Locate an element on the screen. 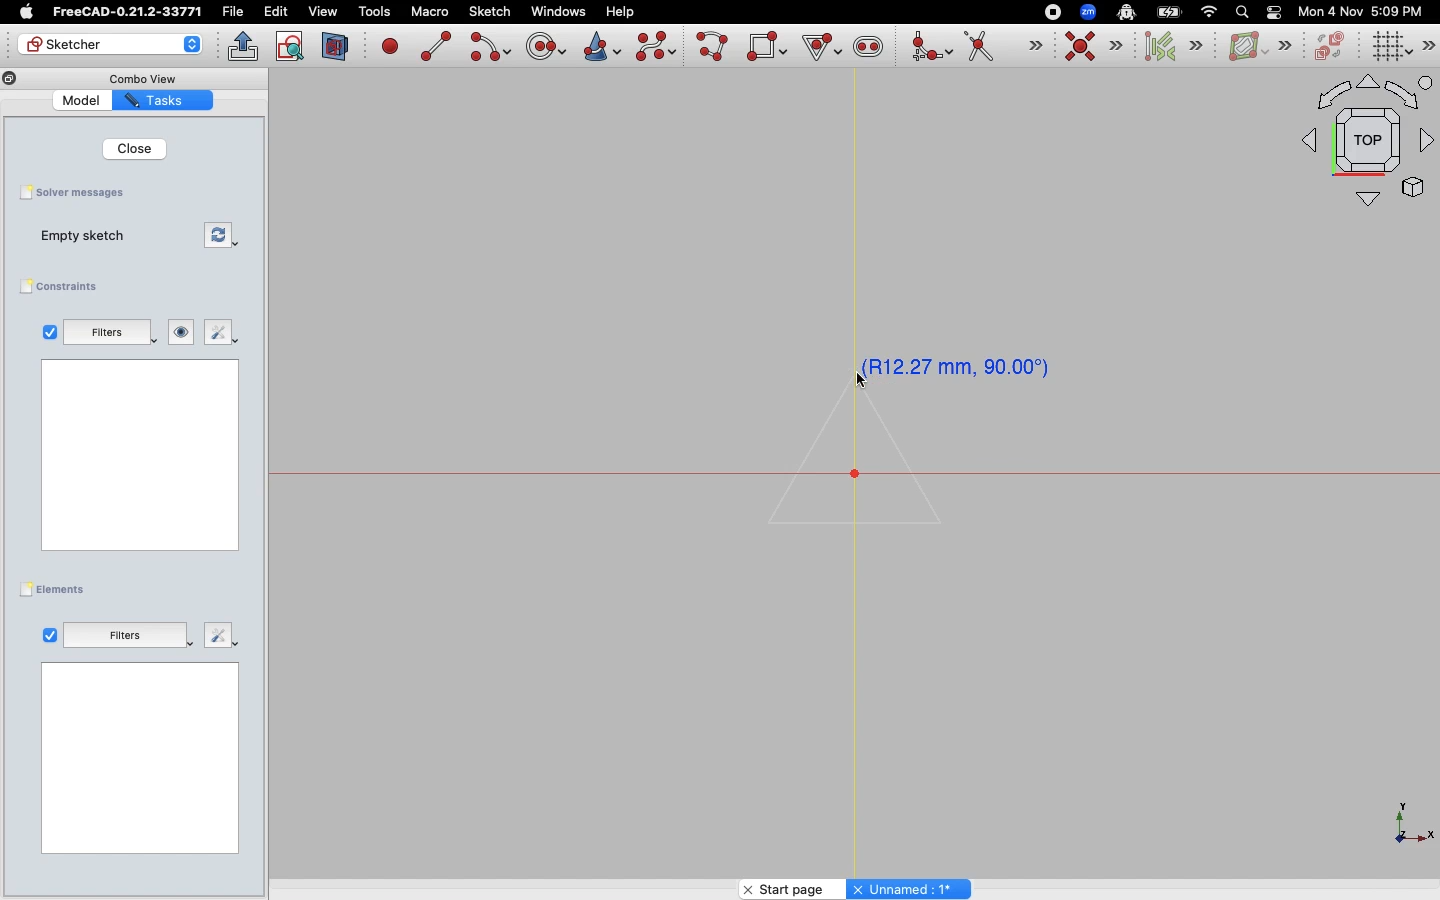 The width and height of the screenshot is (1440, 900). Constraint coincident is located at coordinates (1094, 47).